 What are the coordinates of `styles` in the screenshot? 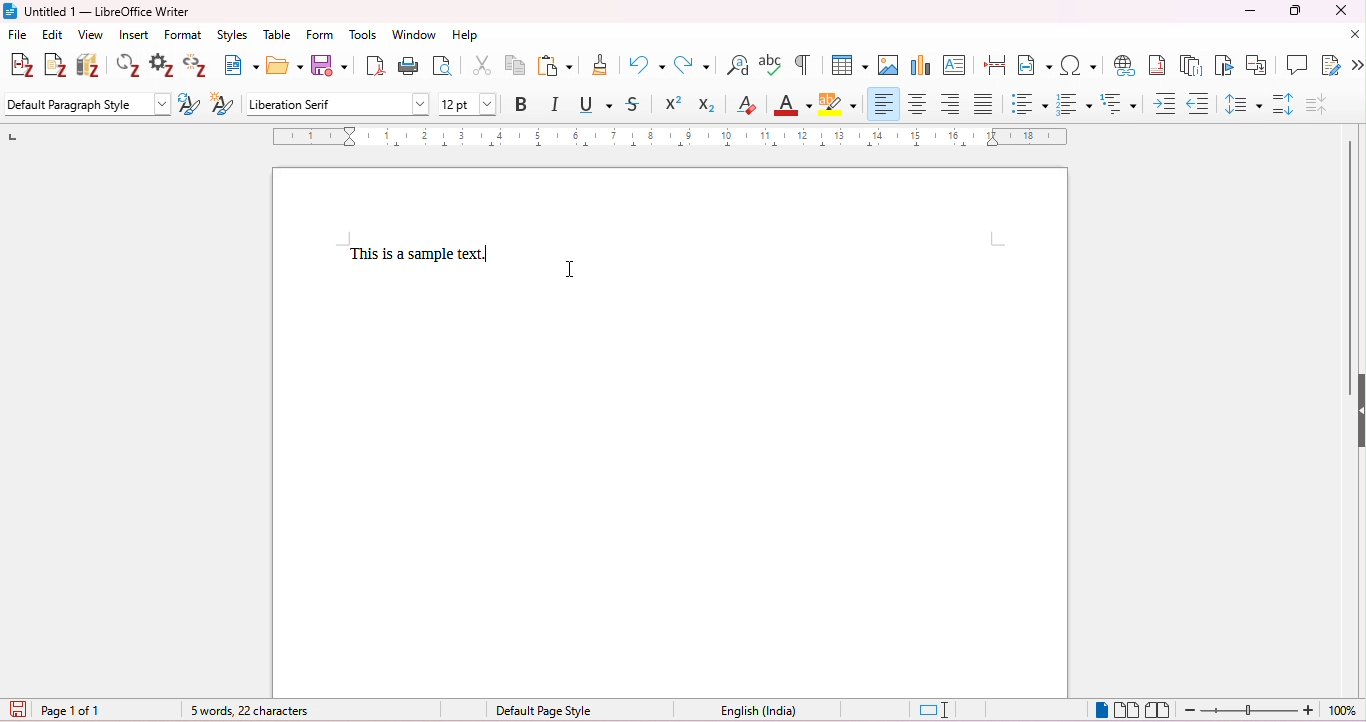 It's located at (232, 36).